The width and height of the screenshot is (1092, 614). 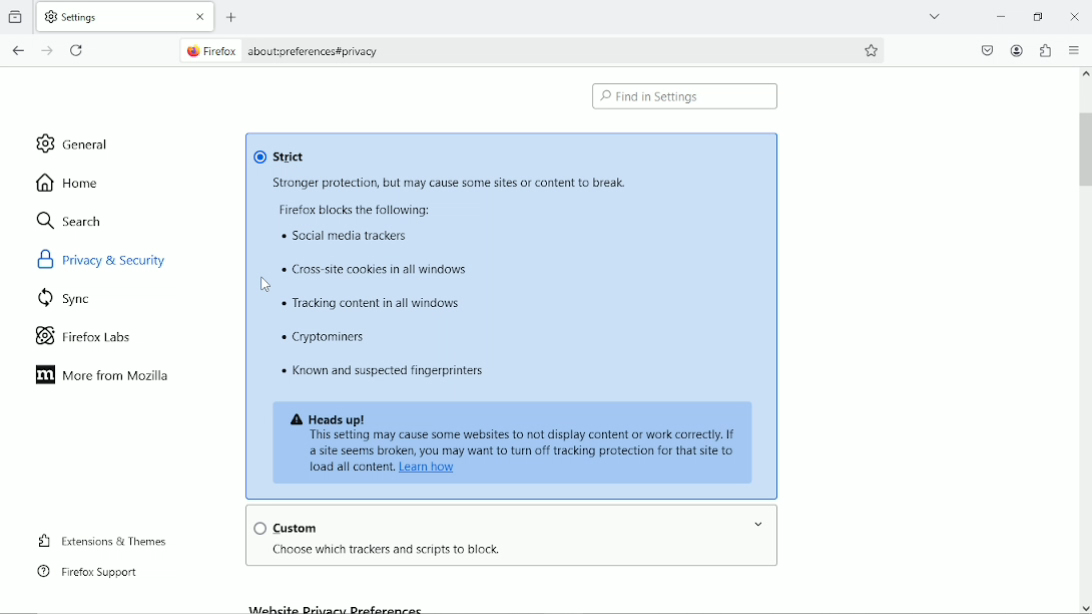 What do you see at coordinates (1002, 15) in the screenshot?
I see `minimize` at bounding box center [1002, 15].